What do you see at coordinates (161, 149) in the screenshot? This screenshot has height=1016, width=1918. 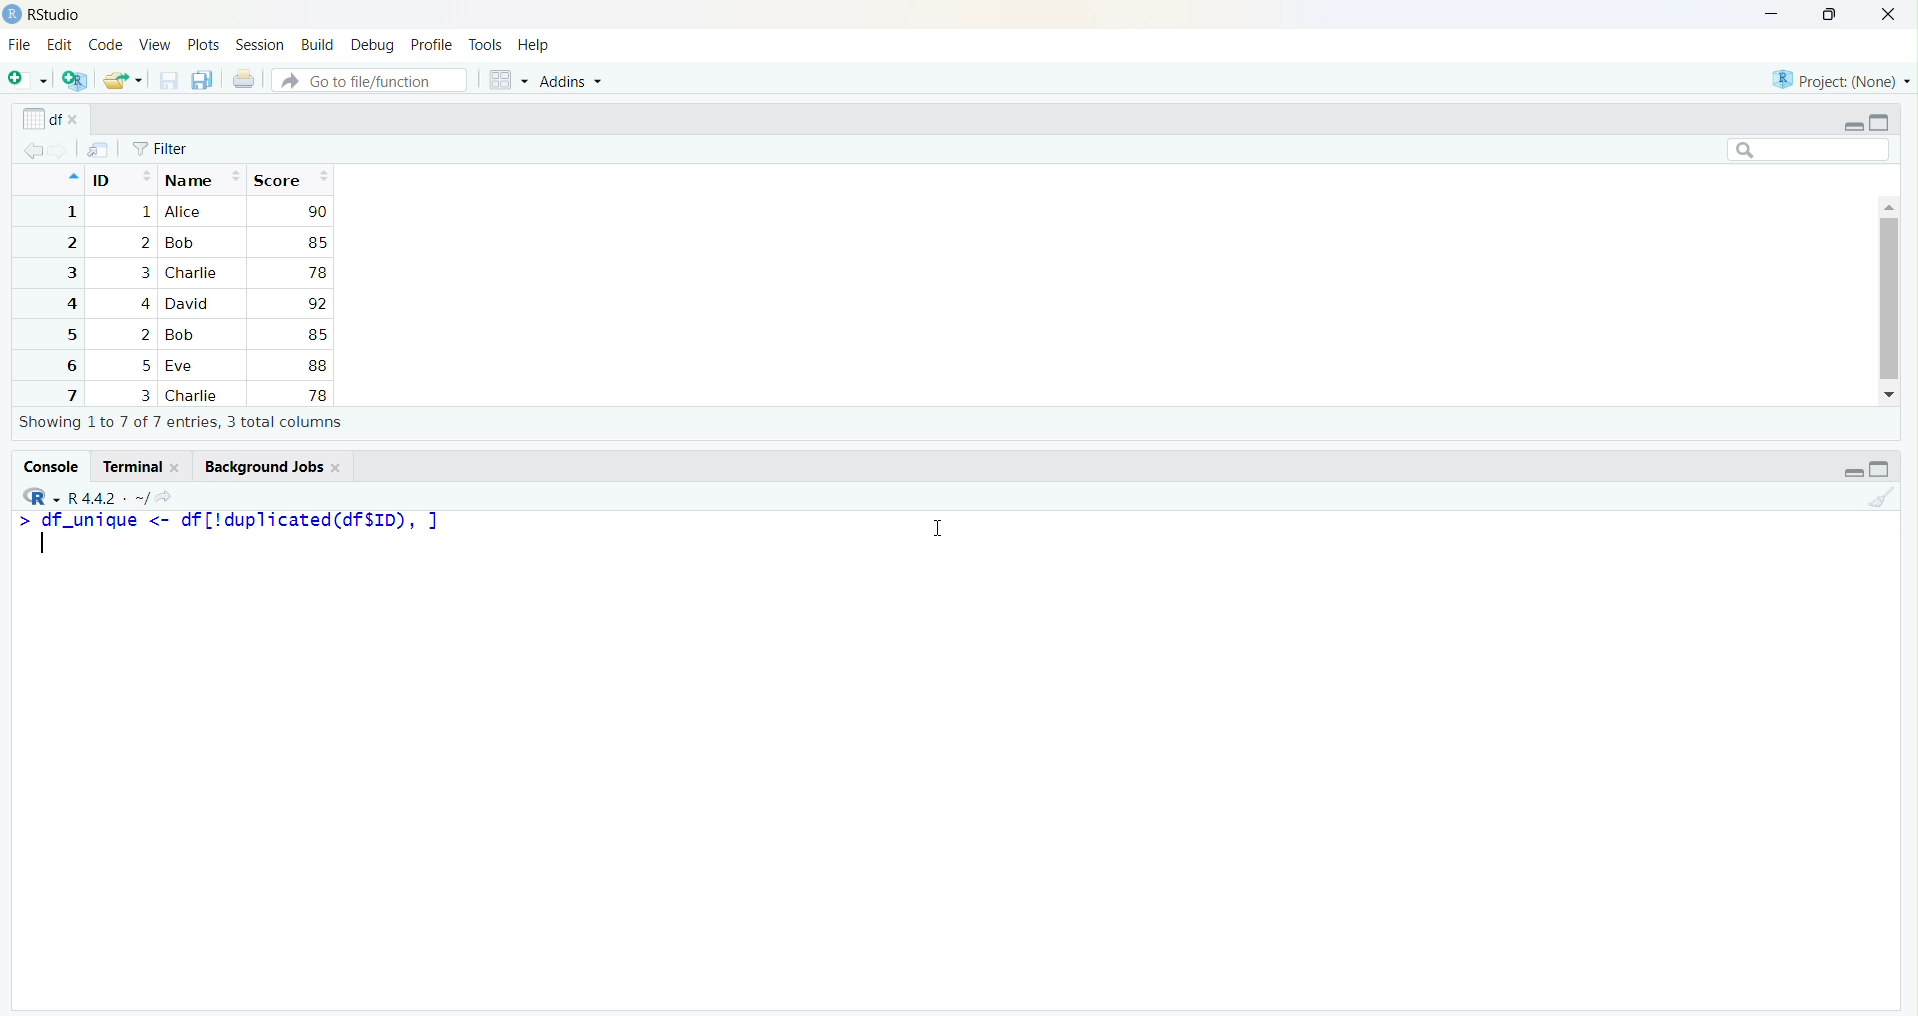 I see `filter` at bounding box center [161, 149].